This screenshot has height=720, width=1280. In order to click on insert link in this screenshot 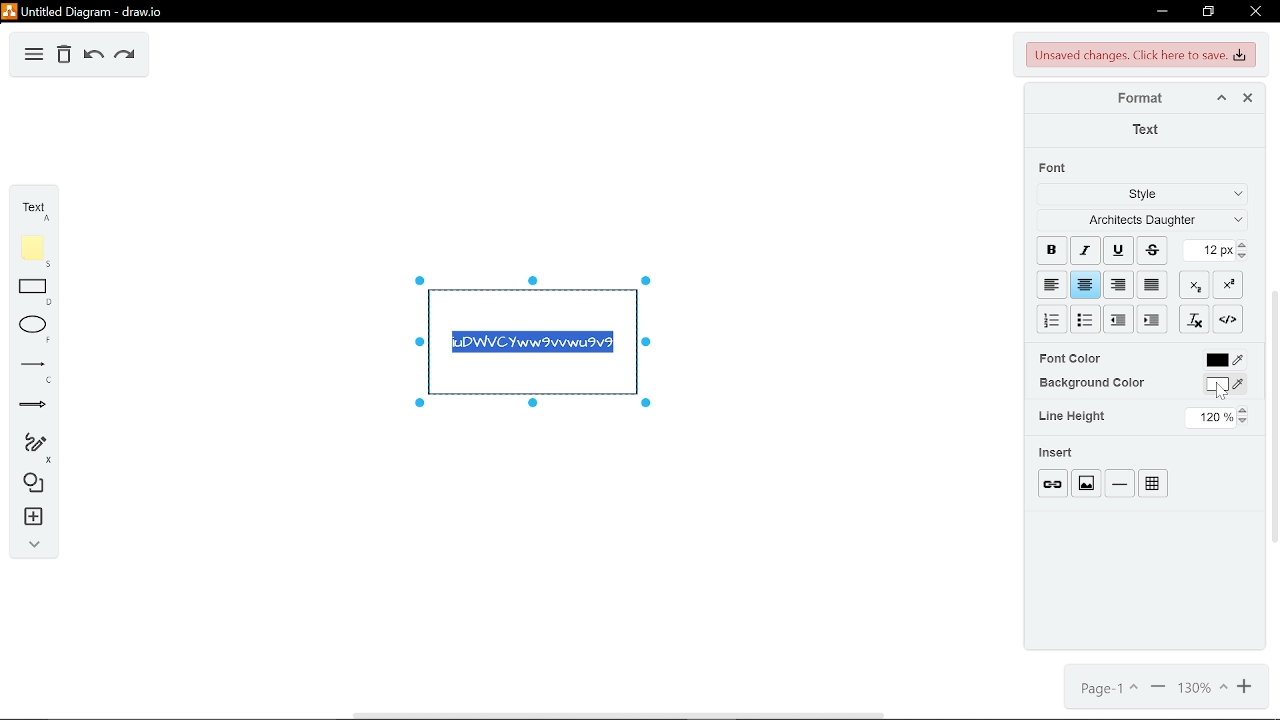, I will do `click(1053, 483)`.